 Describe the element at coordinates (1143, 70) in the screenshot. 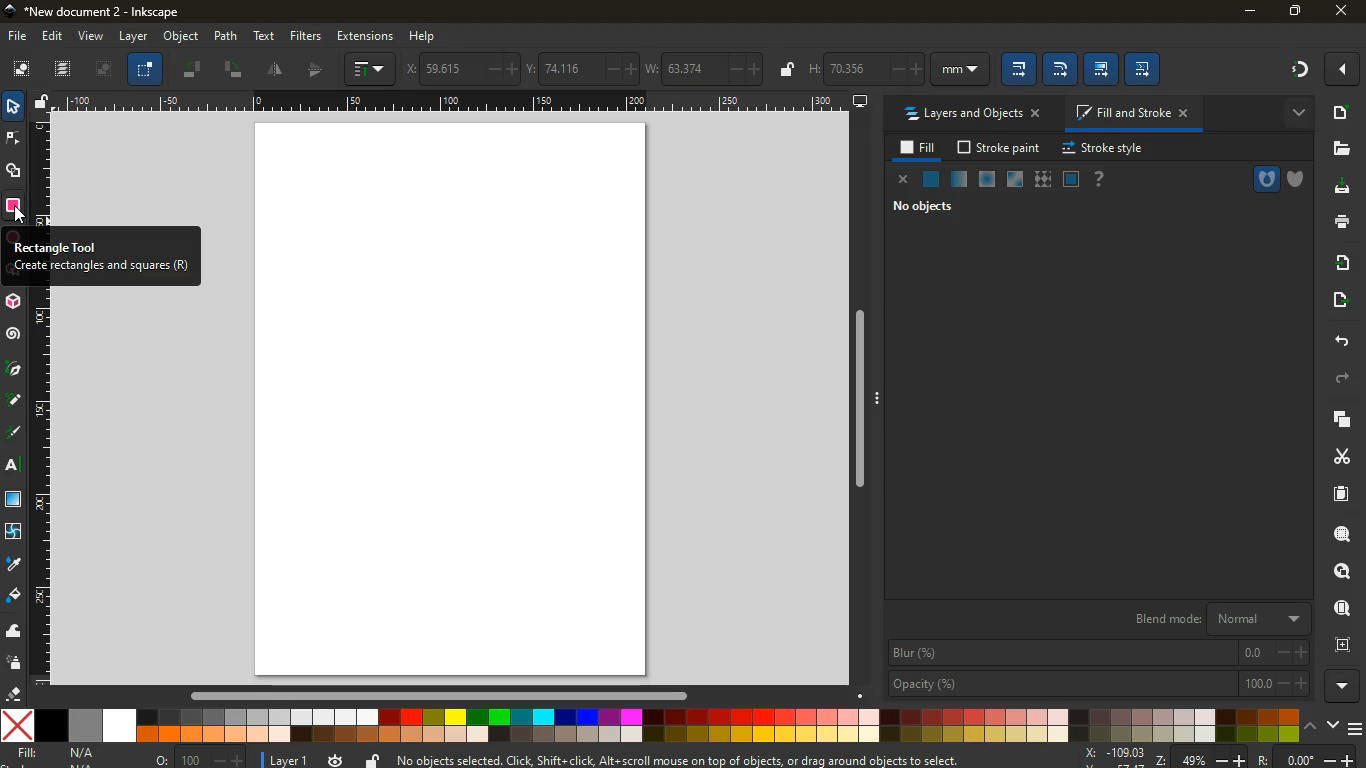

I see `edit` at that location.